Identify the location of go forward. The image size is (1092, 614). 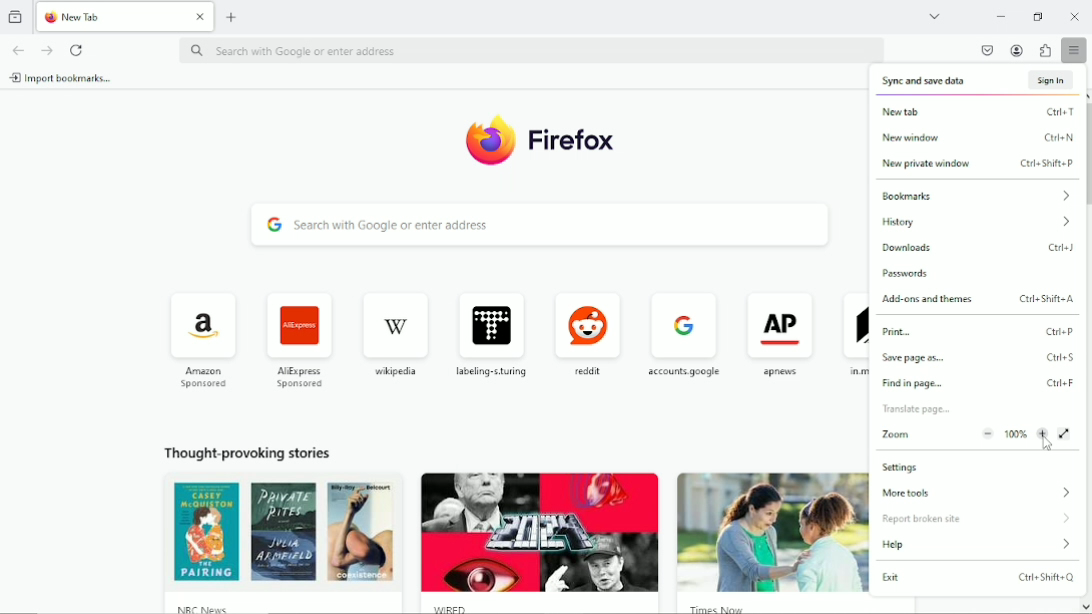
(46, 50).